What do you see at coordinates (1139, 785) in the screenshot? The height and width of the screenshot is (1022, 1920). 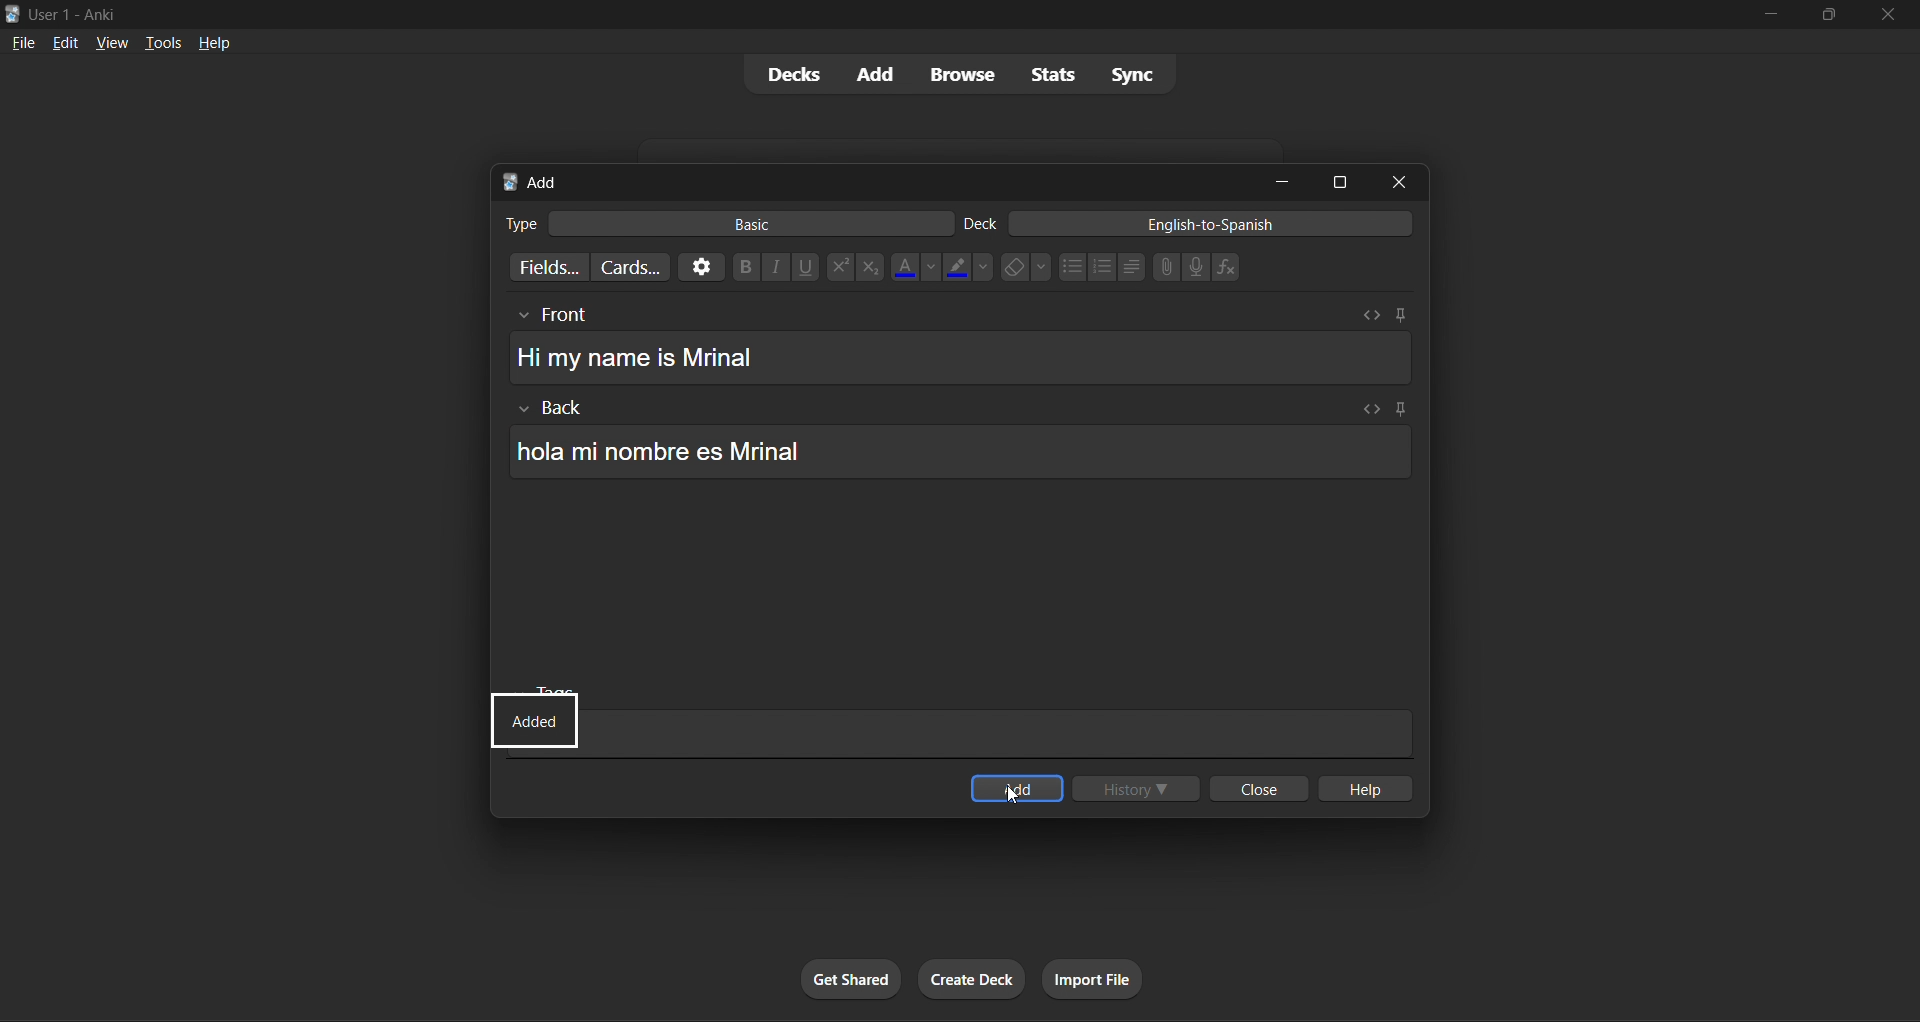 I see `history` at bounding box center [1139, 785].